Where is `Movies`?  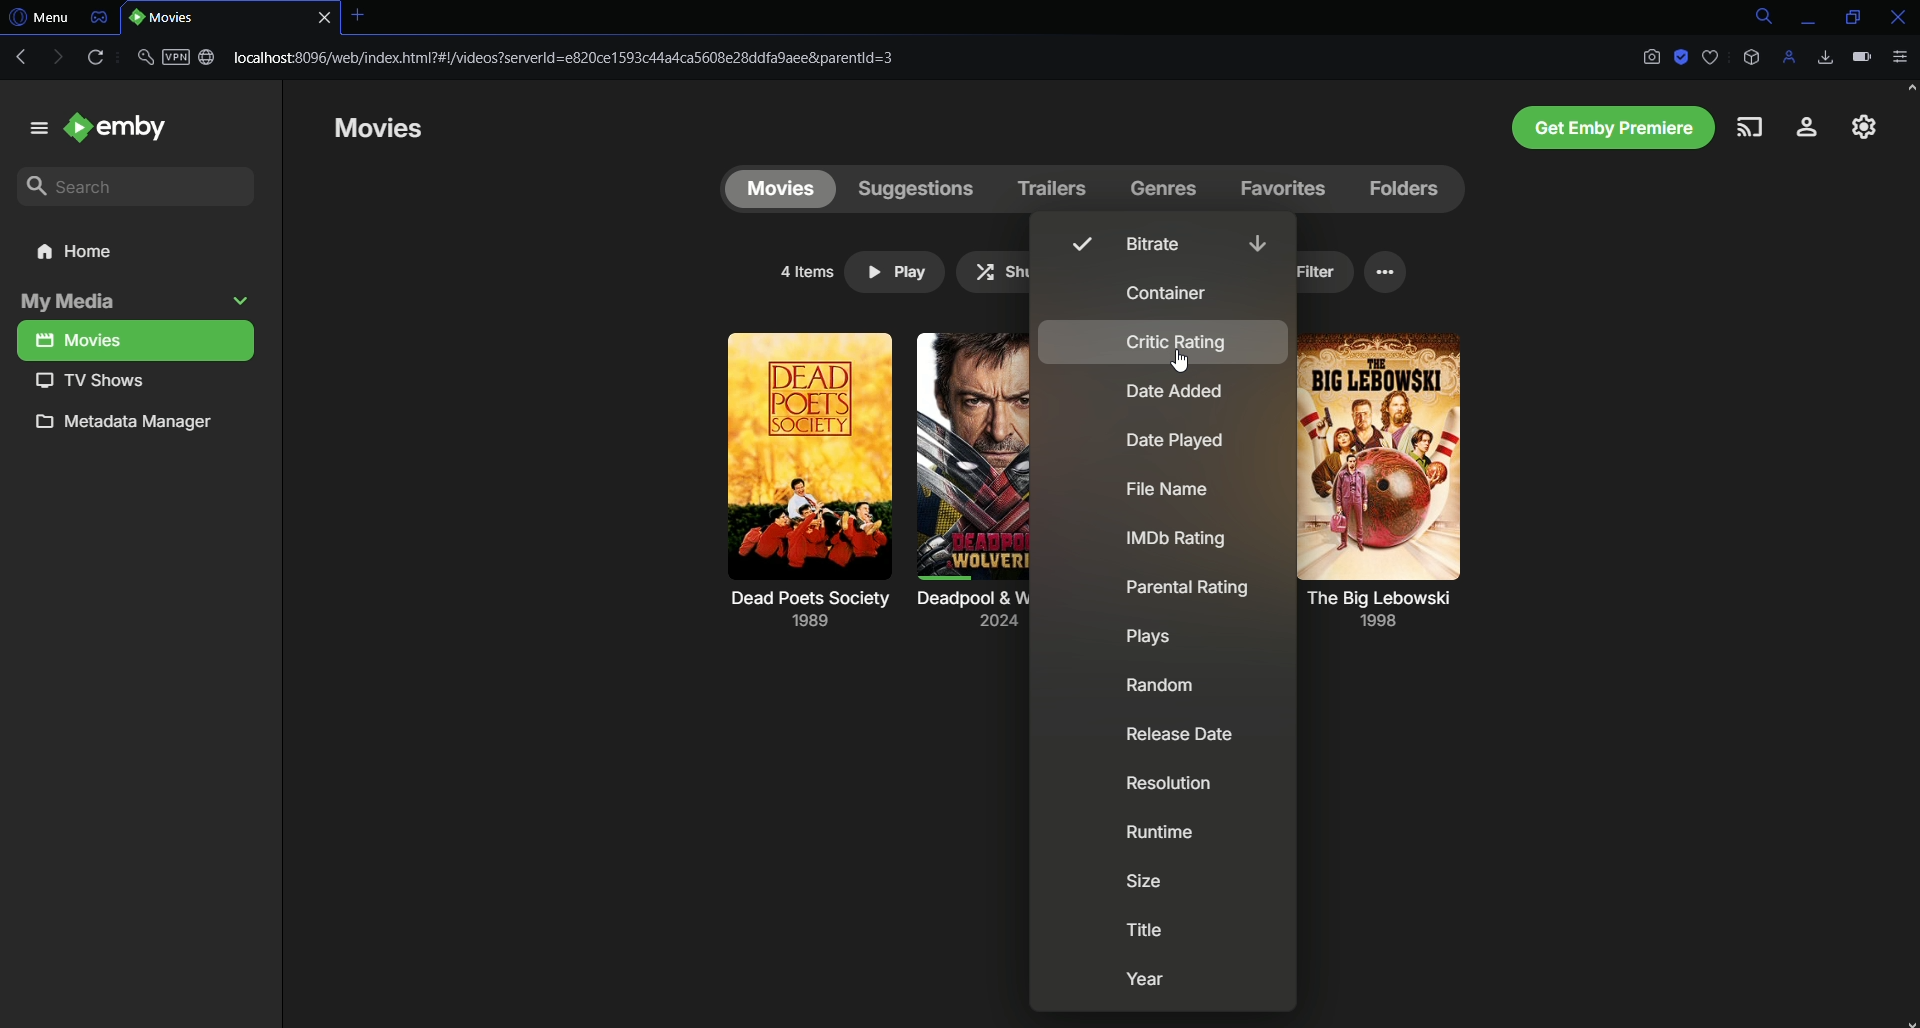 Movies is located at coordinates (134, 341).